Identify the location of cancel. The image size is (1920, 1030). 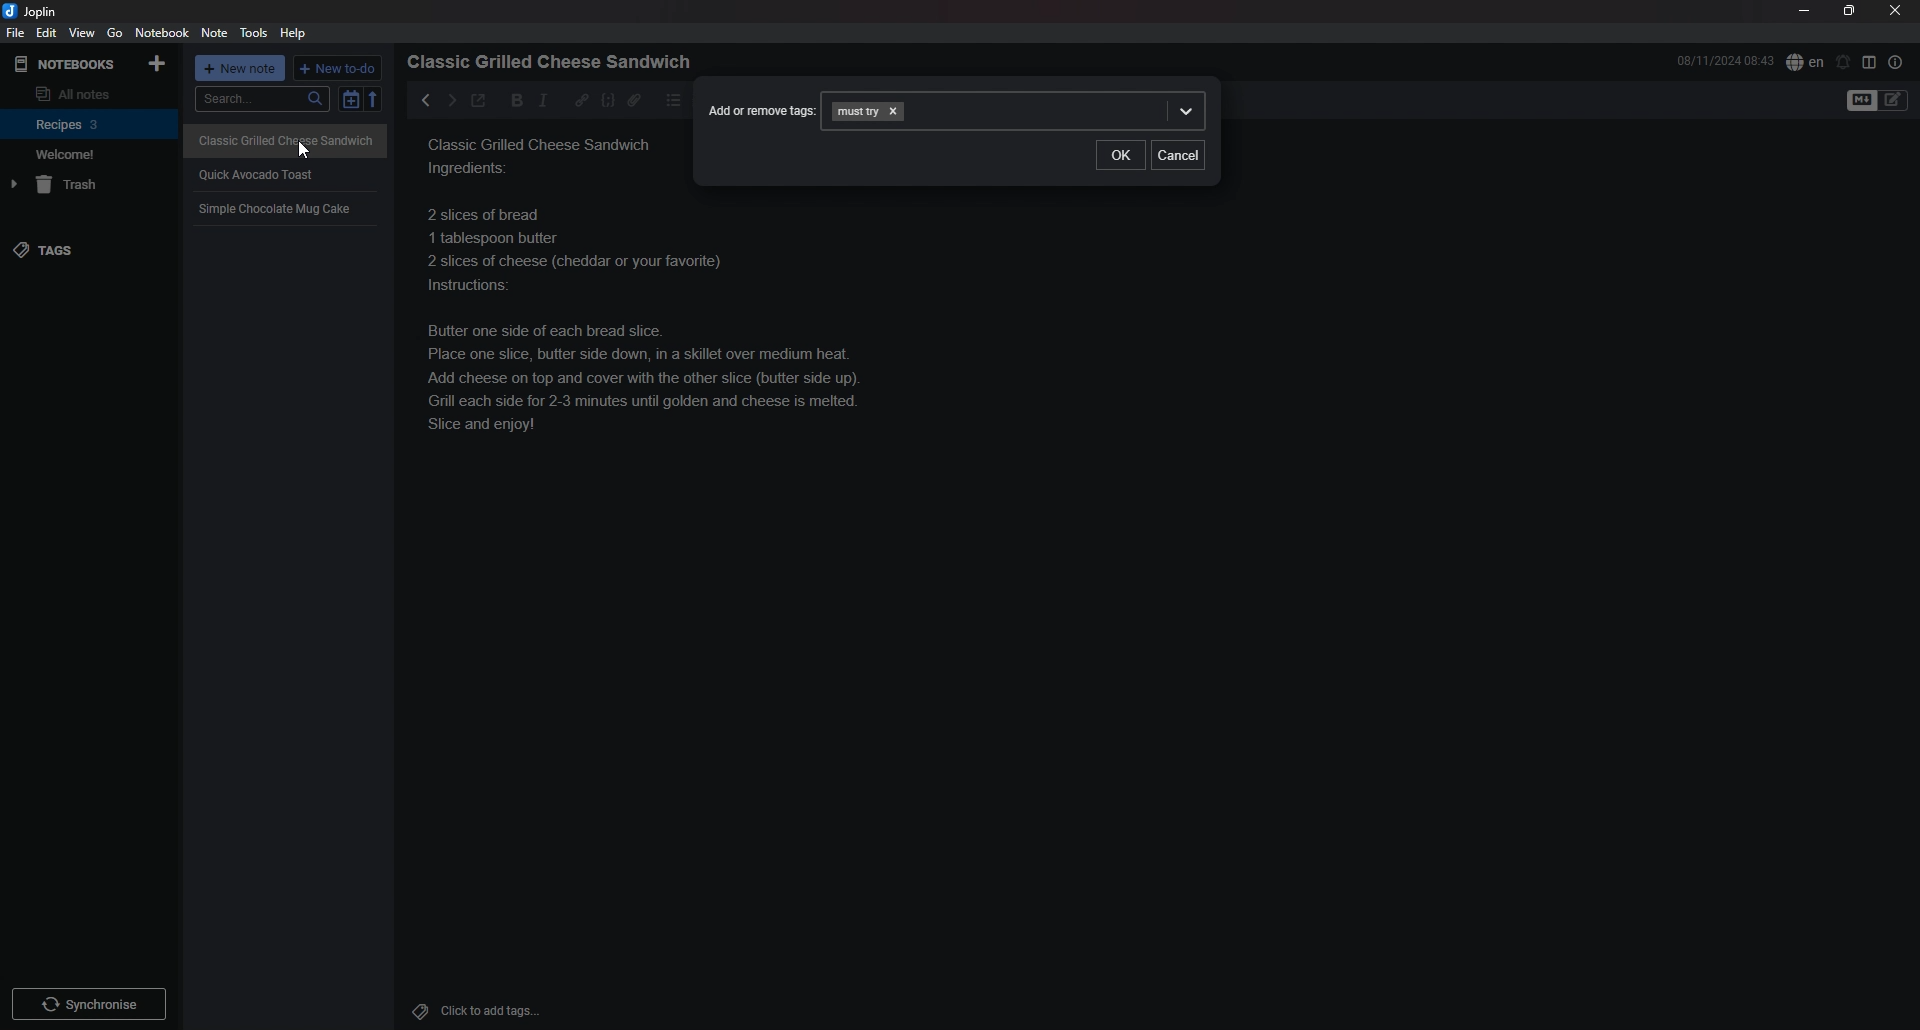
(1179, 155).